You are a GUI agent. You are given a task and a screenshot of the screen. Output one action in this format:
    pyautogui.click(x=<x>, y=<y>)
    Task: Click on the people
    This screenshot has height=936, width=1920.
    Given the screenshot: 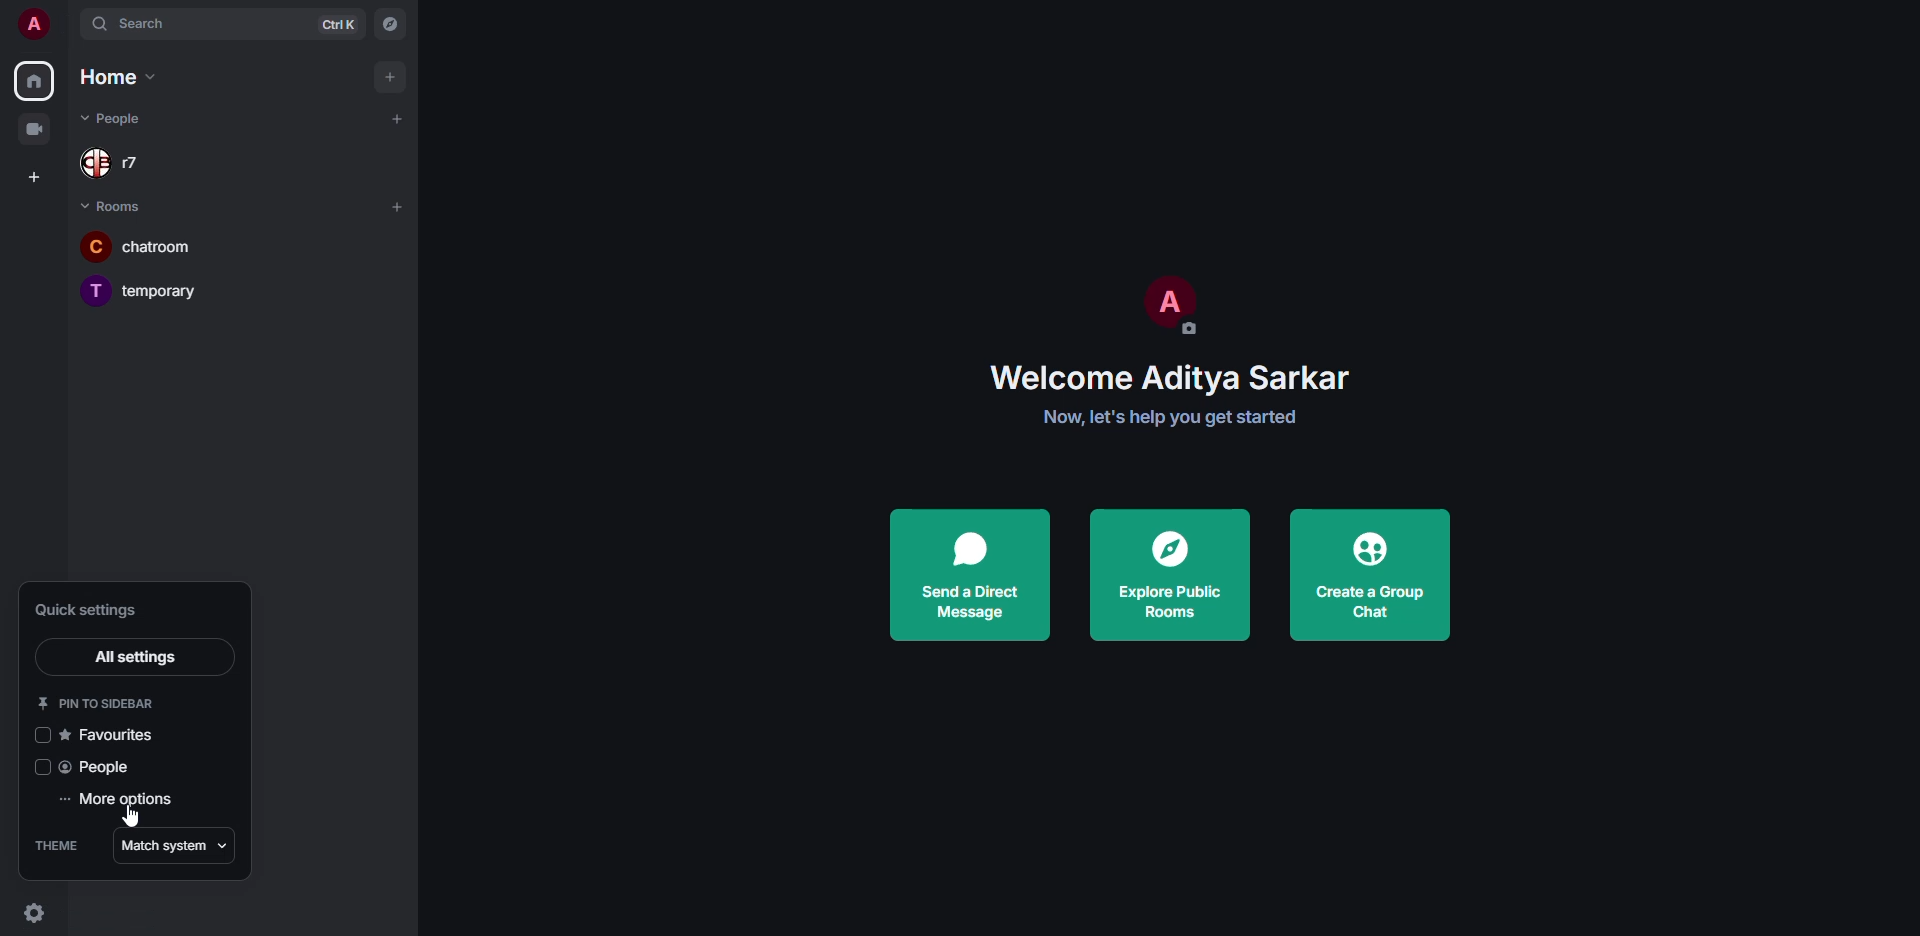 What is the action you would take?
    pyautogui.click(x=127, y=120)
    